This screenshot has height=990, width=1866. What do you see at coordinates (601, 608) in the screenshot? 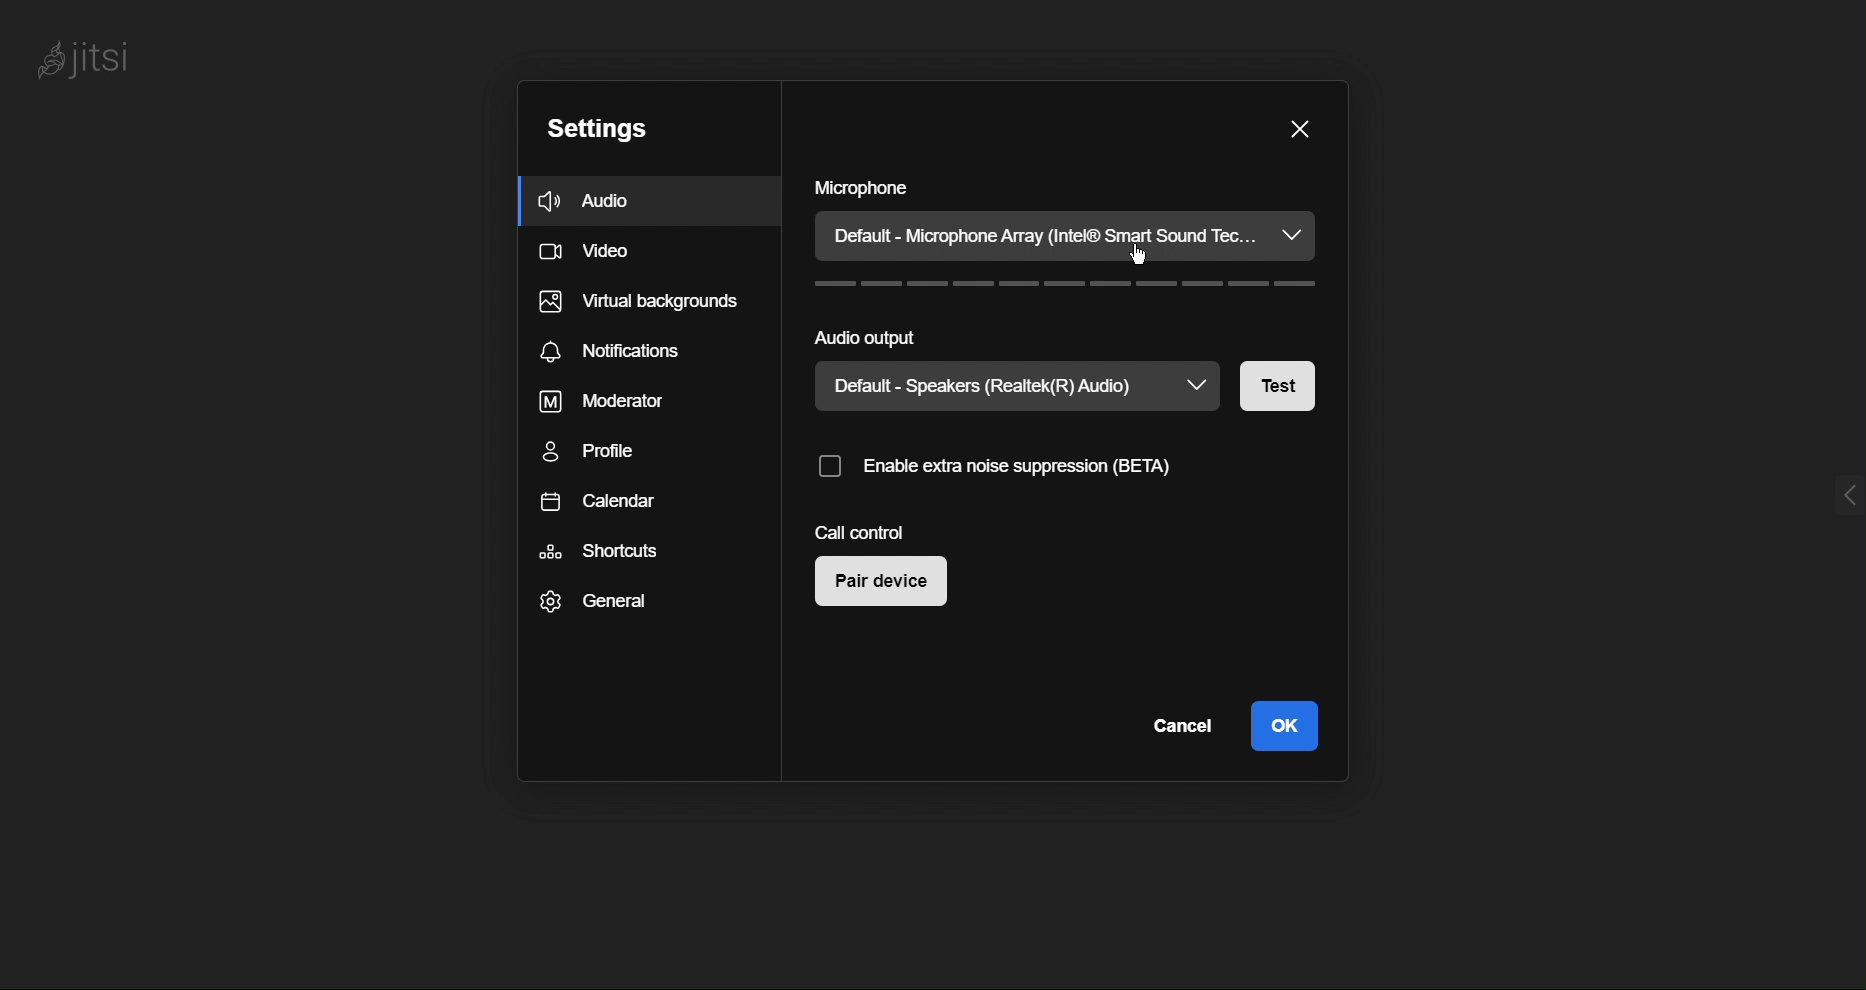
I see `General` at bounding box center [601, 608].